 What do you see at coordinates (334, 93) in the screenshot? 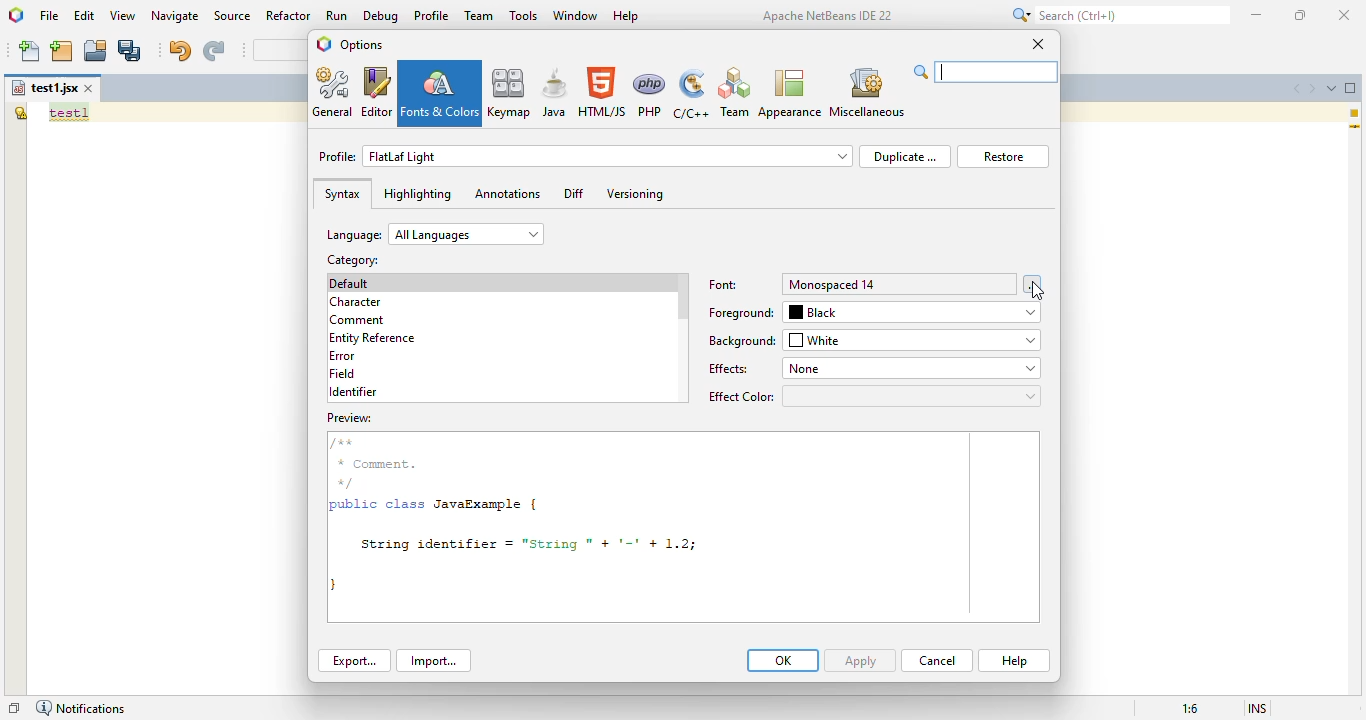
I see `general` at bounding box center [334, 93].